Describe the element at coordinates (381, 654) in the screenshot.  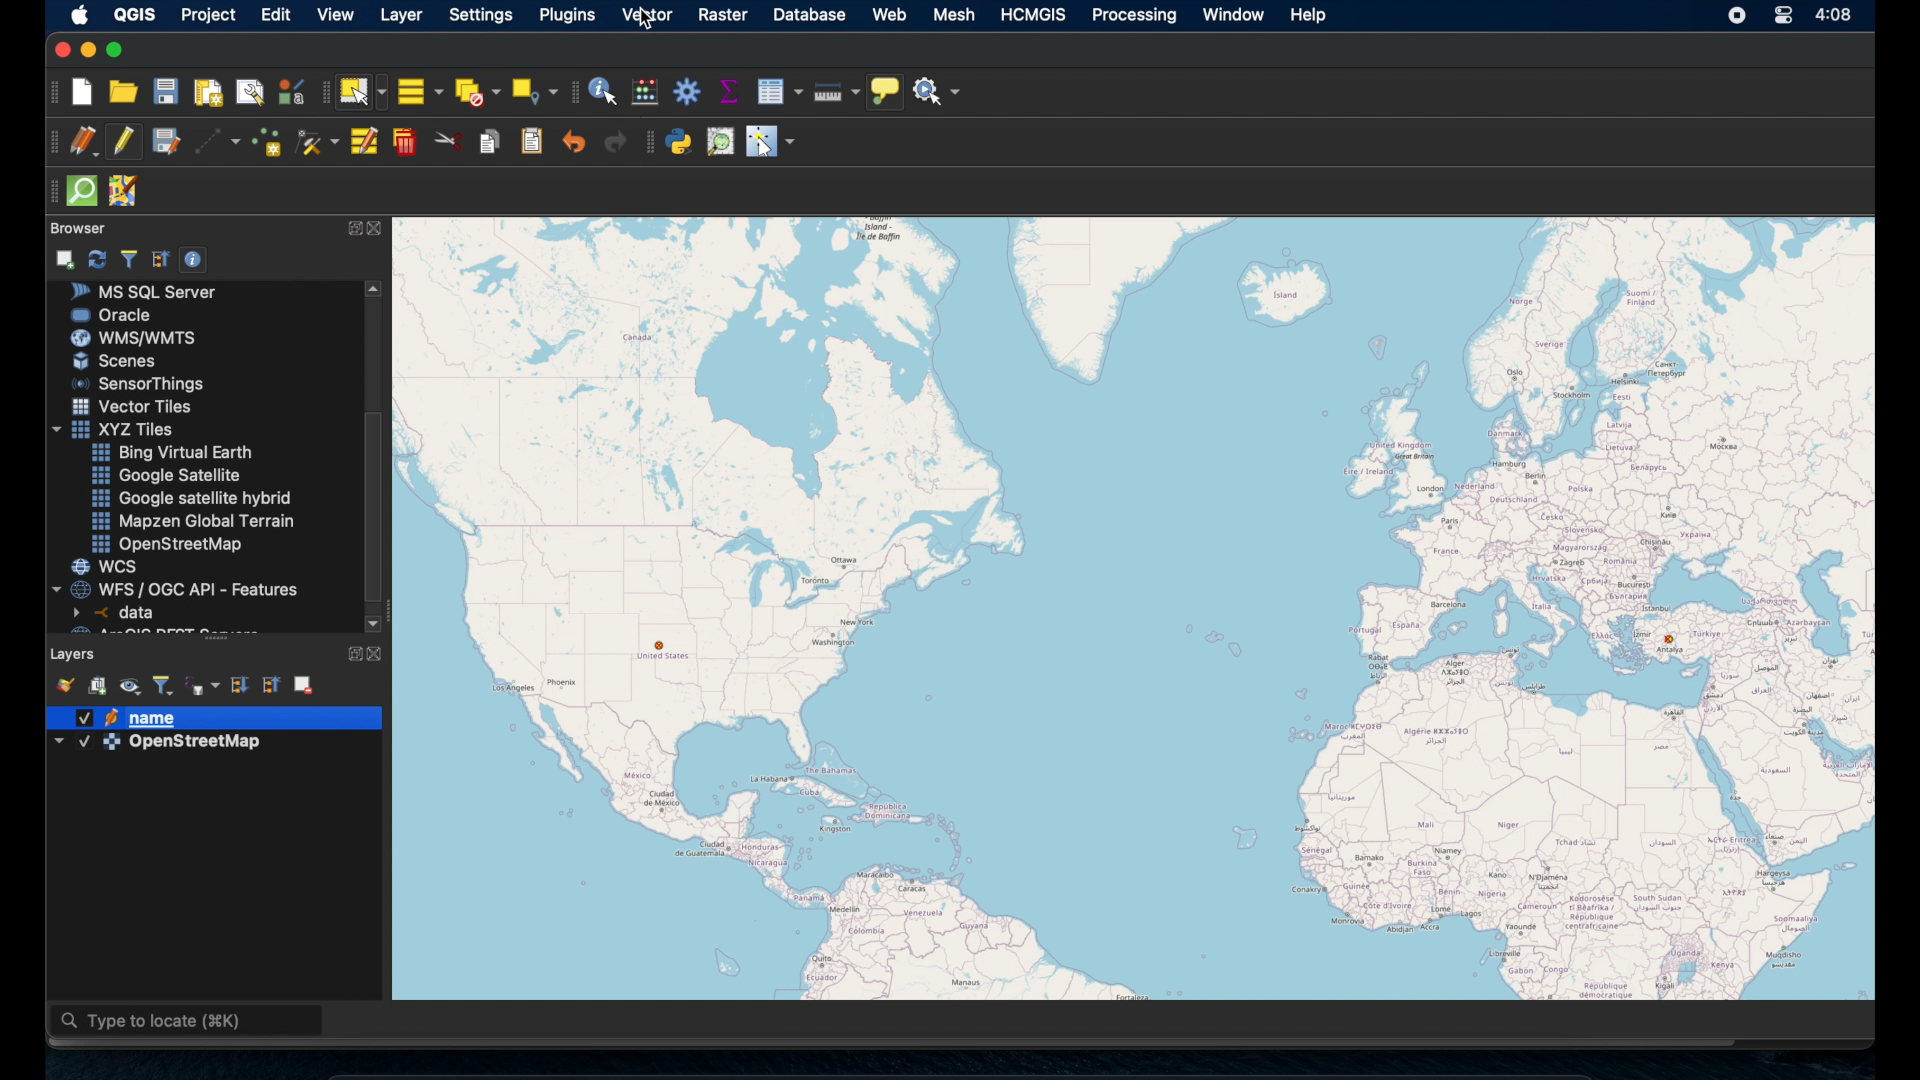
I see `close` at that location.